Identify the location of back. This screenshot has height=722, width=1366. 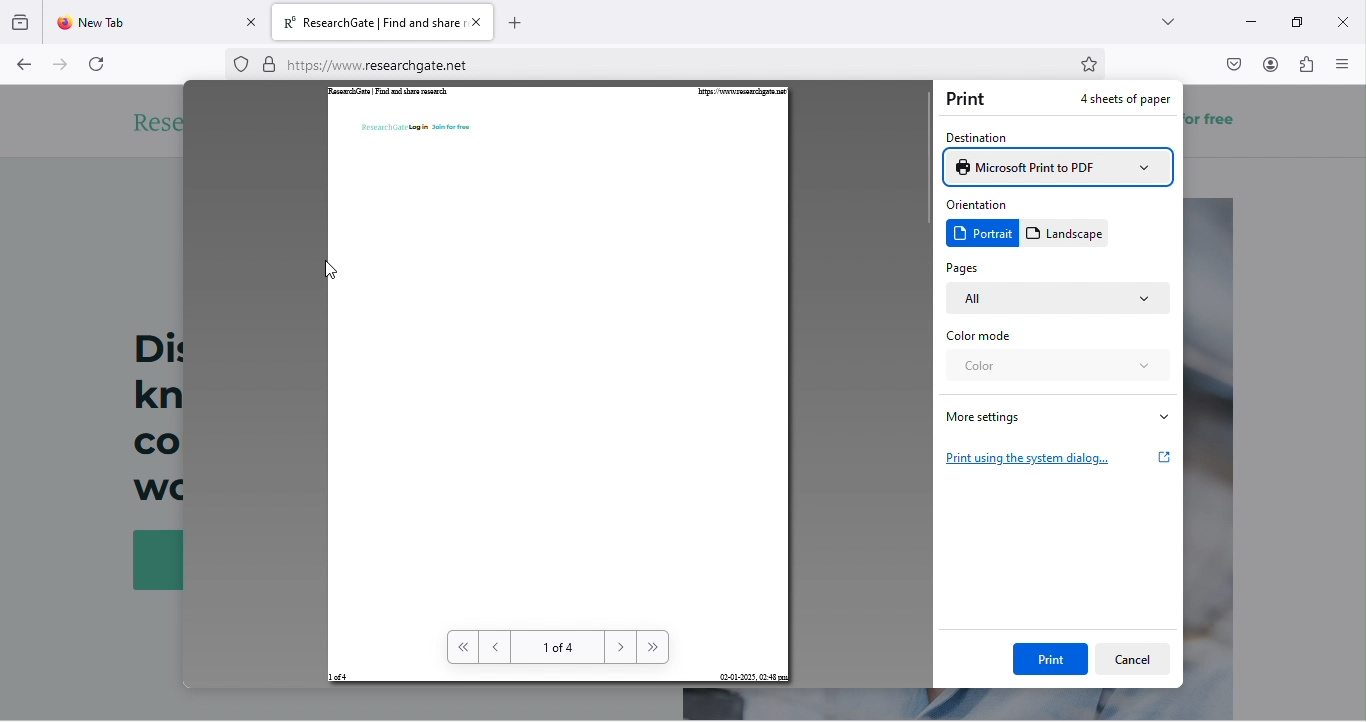
(24, 67).